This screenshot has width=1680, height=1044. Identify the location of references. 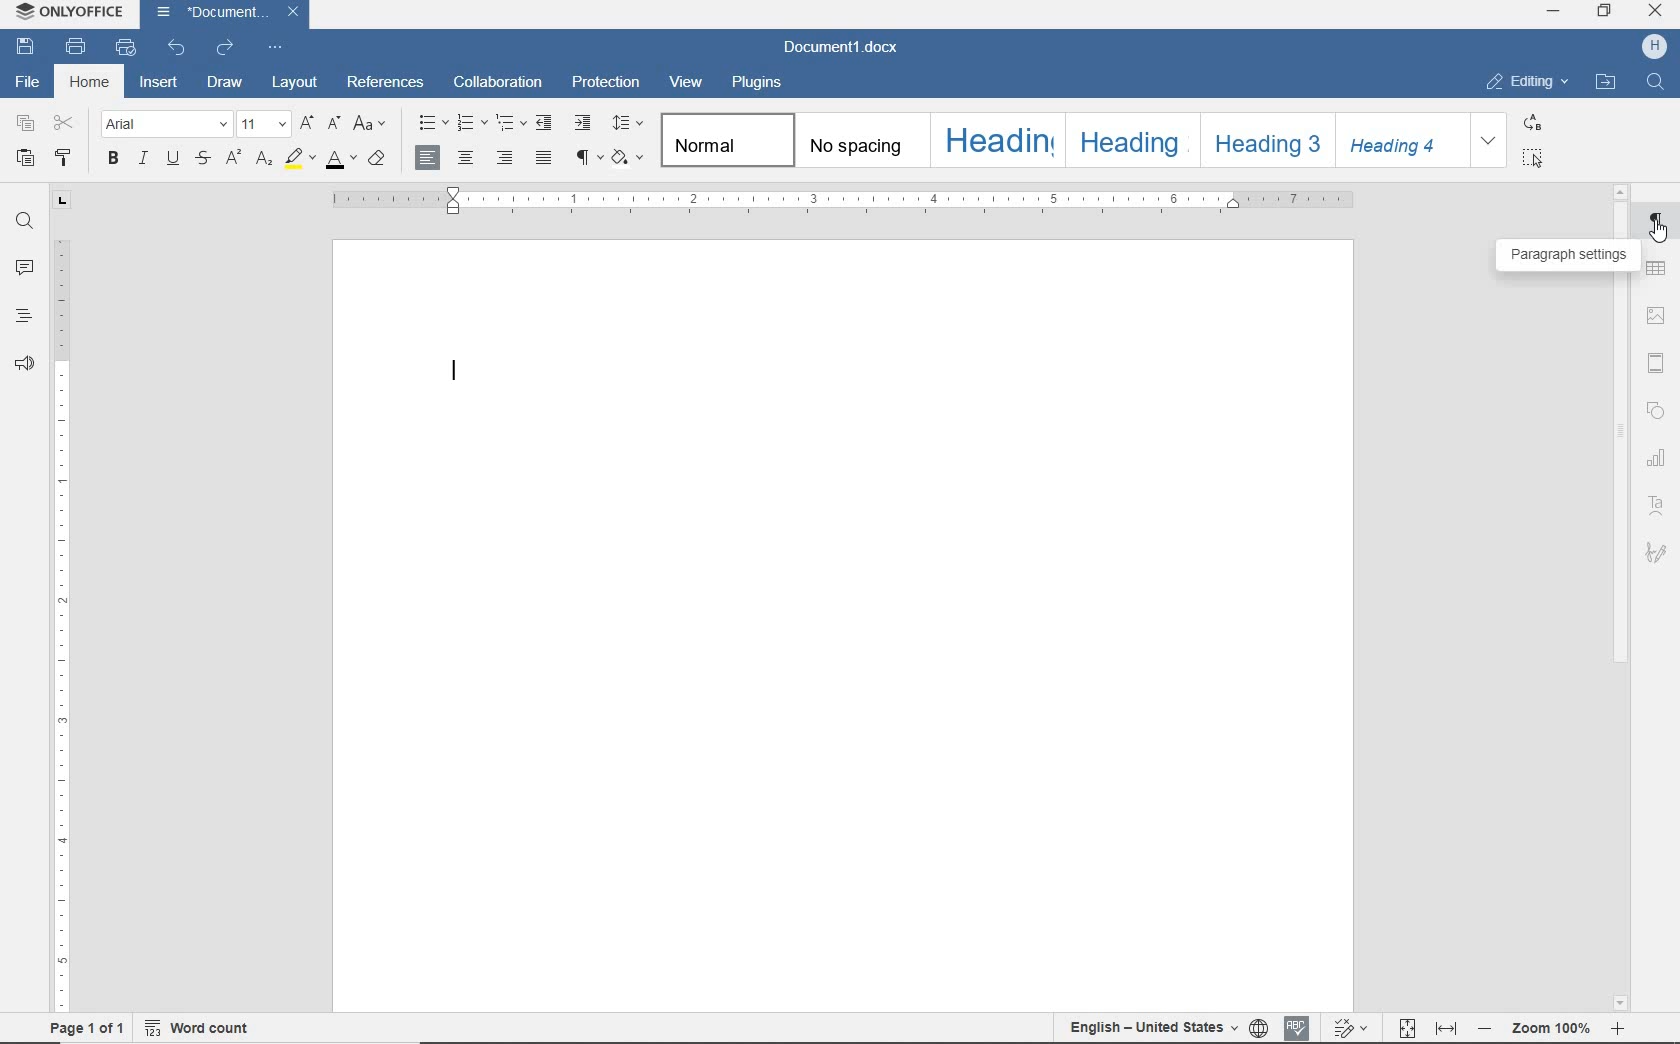
(386, 81).